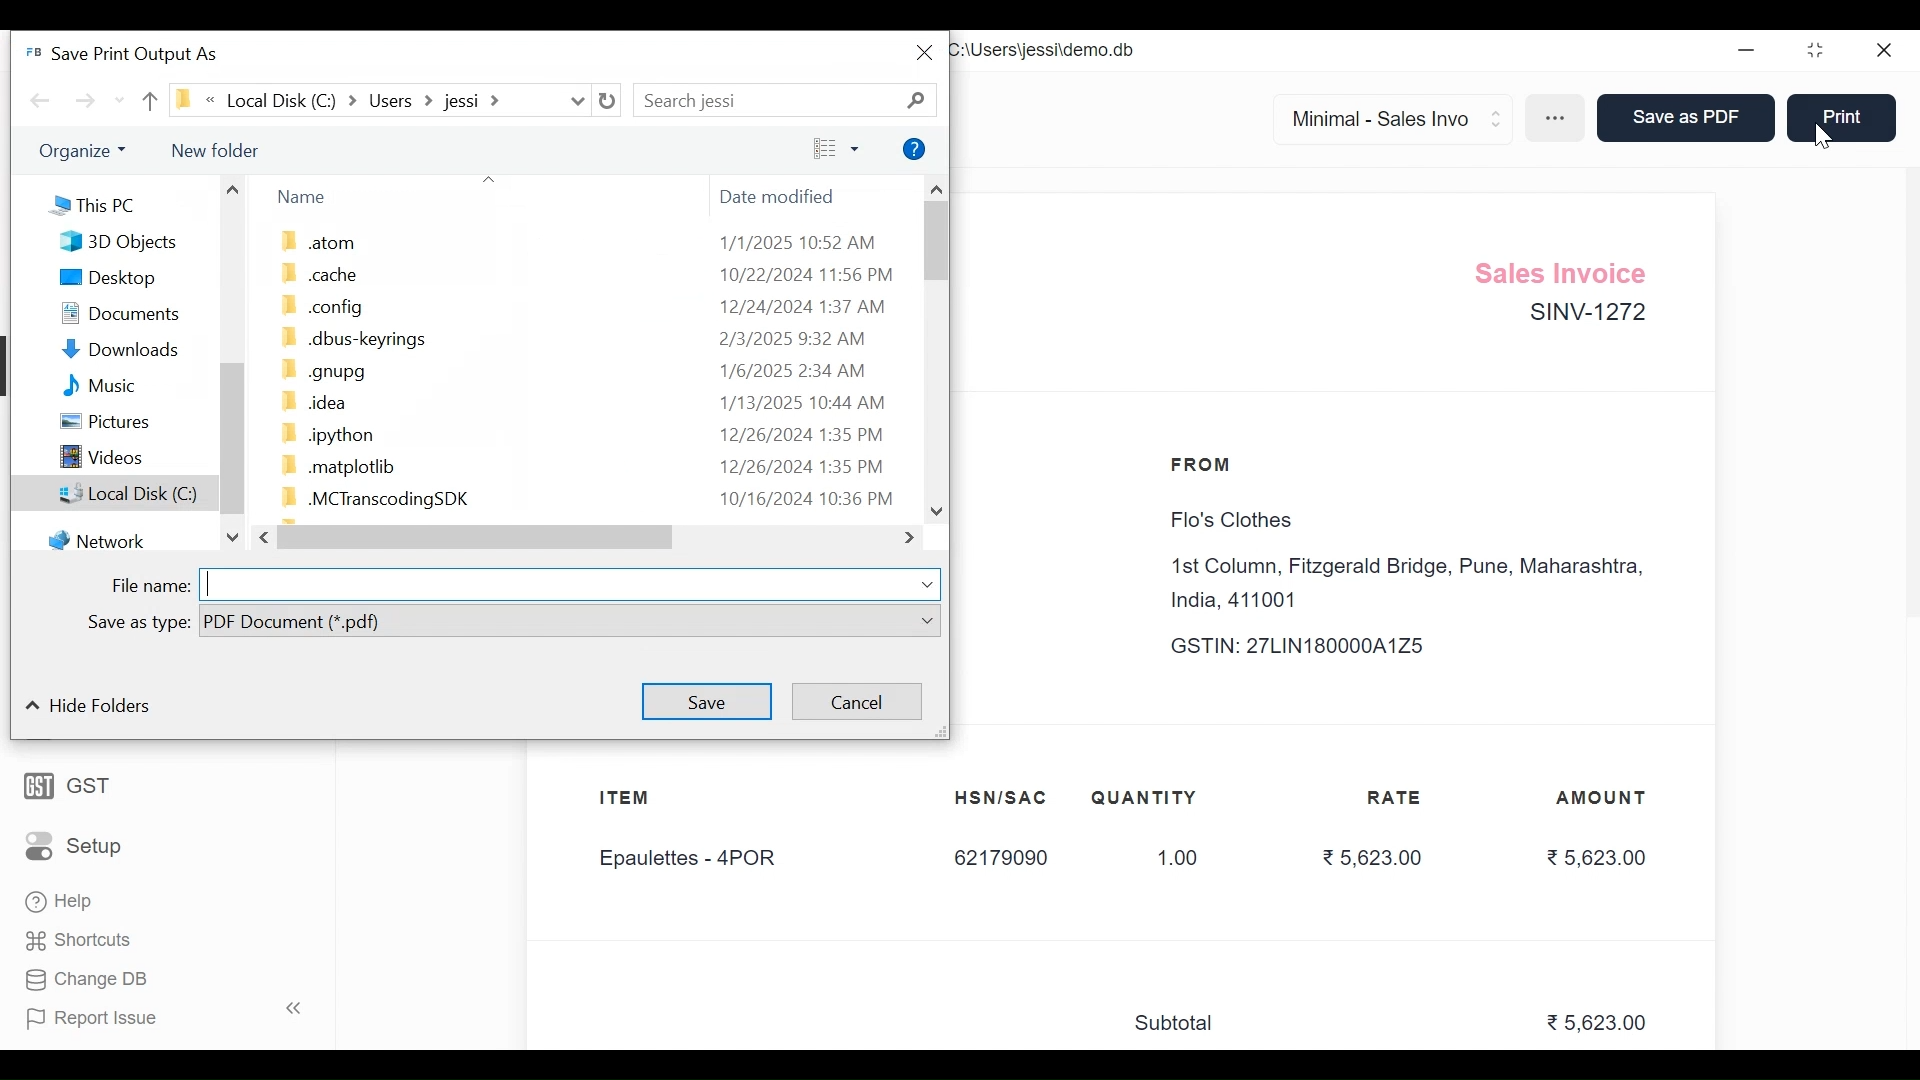 This screenshot has height=1080, width=1920. Describe the element at coordinates (318, 273) in the screenshot. I see `cache` at that location.